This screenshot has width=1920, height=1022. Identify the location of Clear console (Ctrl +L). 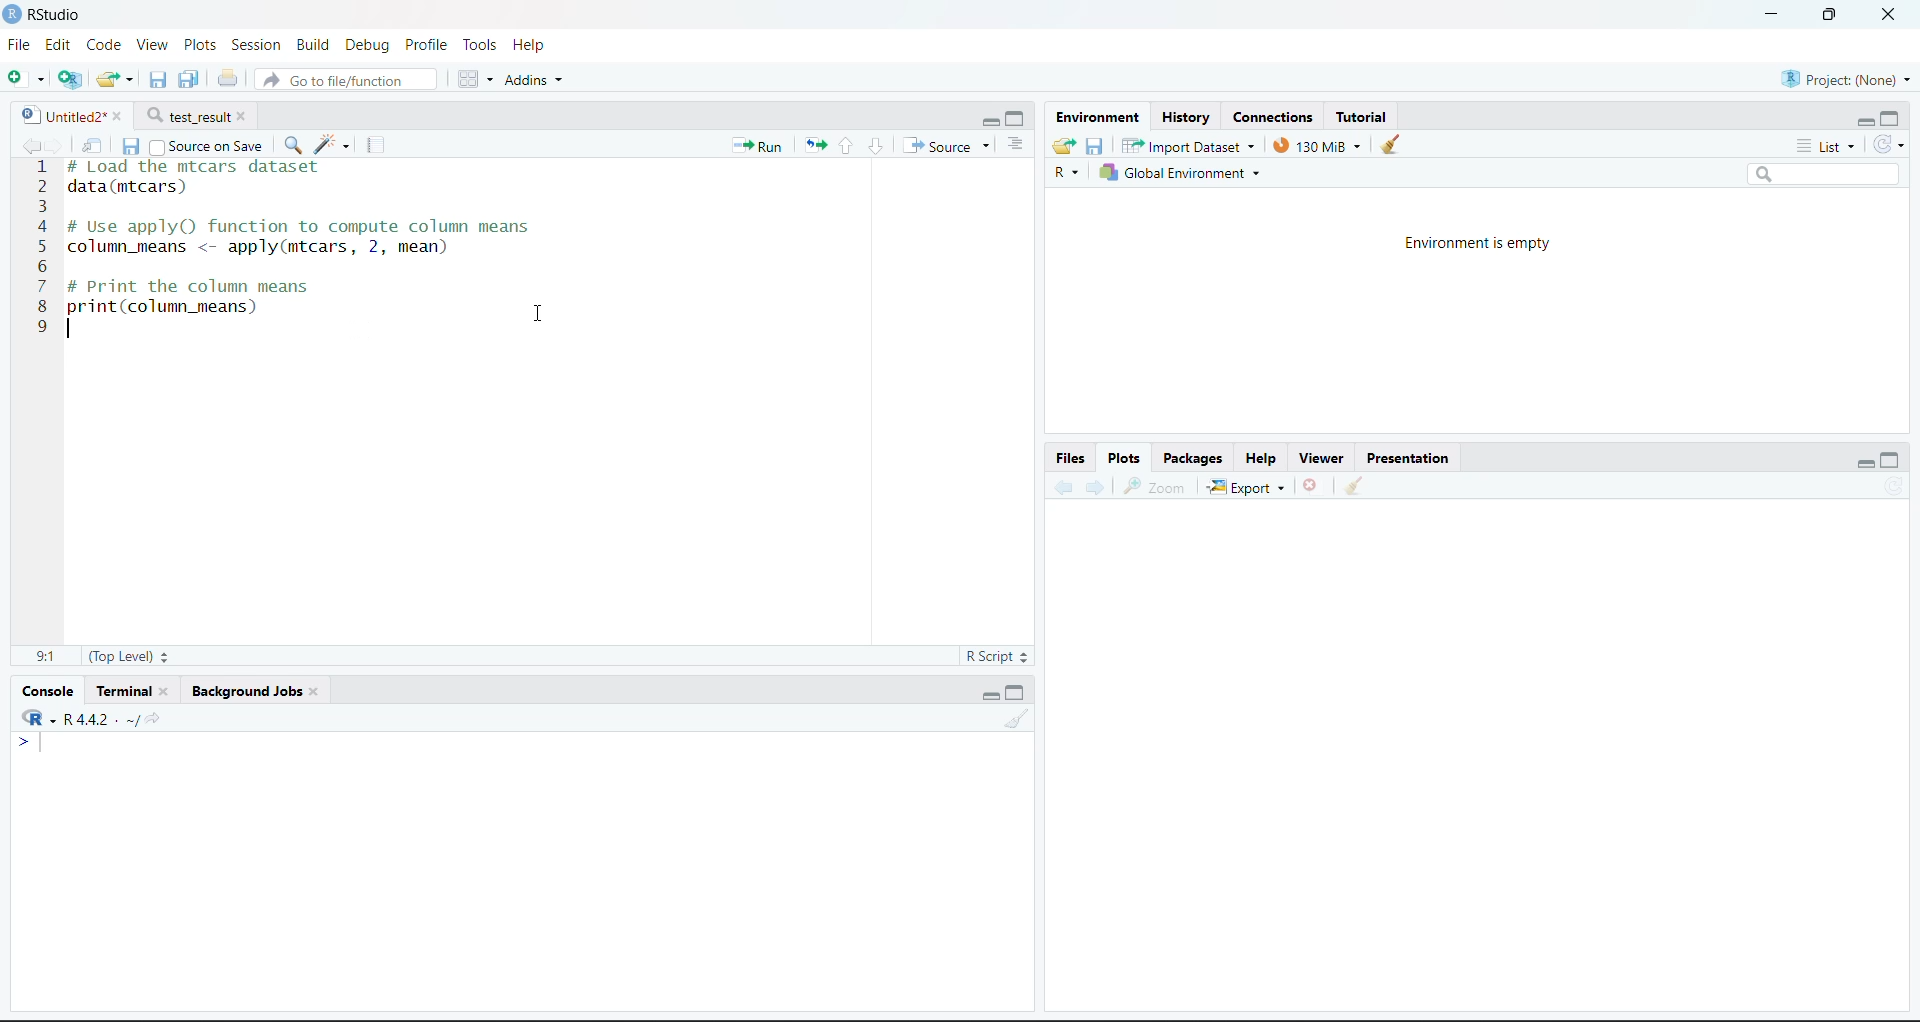
(1393, 145).